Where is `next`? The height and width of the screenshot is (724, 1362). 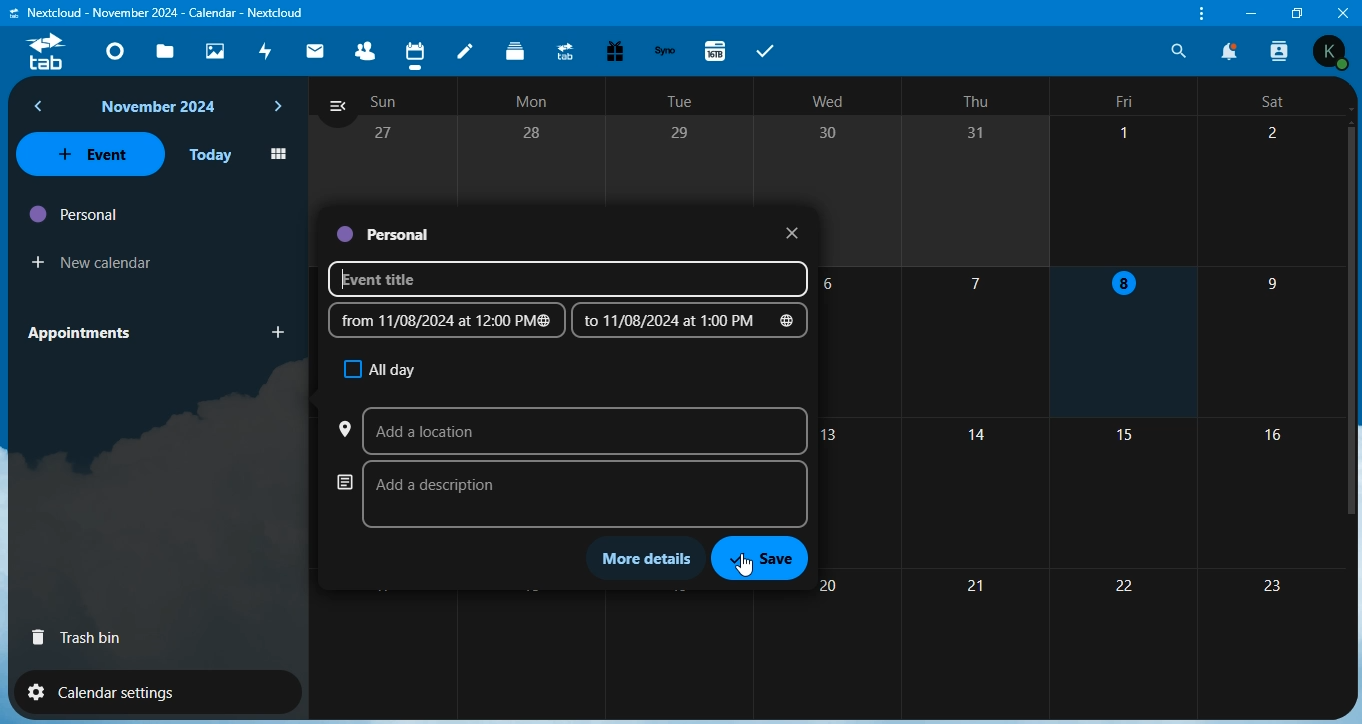 next is located at coordinates (278, 108).